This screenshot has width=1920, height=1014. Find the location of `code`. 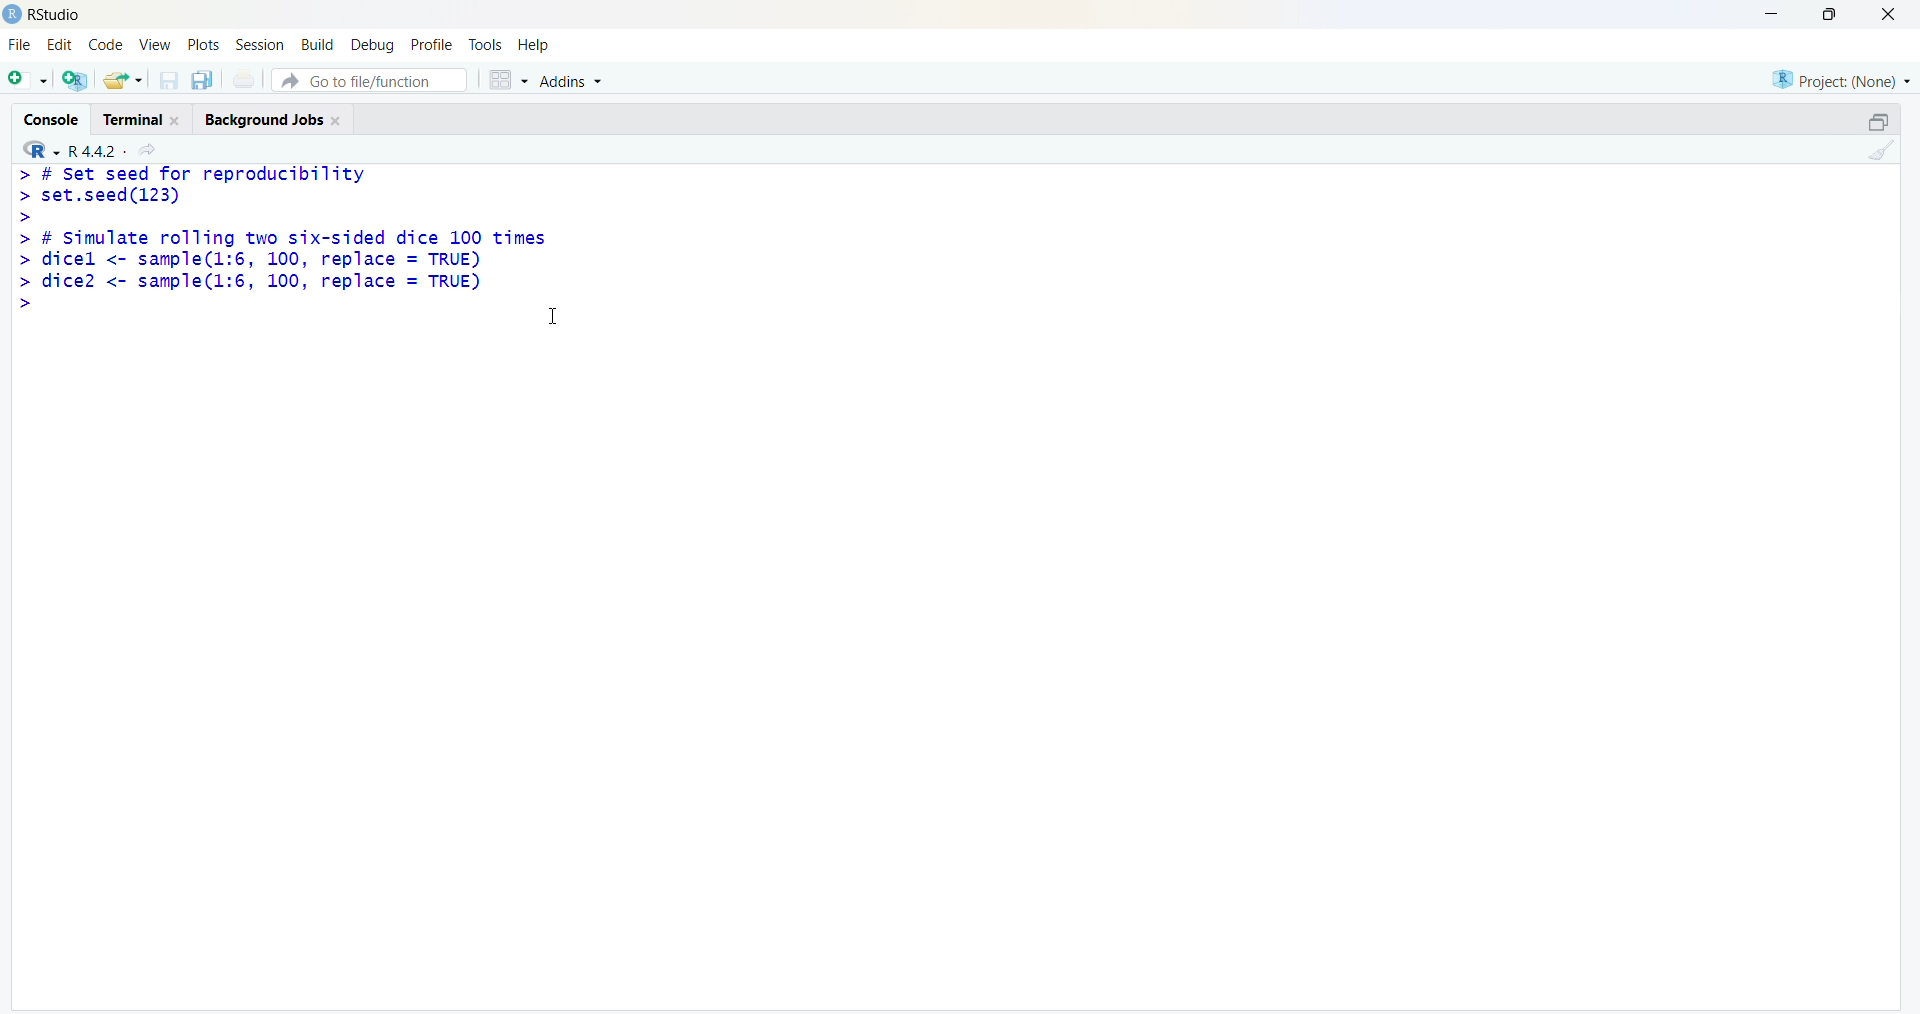

code is located at coordinates (106, 45).